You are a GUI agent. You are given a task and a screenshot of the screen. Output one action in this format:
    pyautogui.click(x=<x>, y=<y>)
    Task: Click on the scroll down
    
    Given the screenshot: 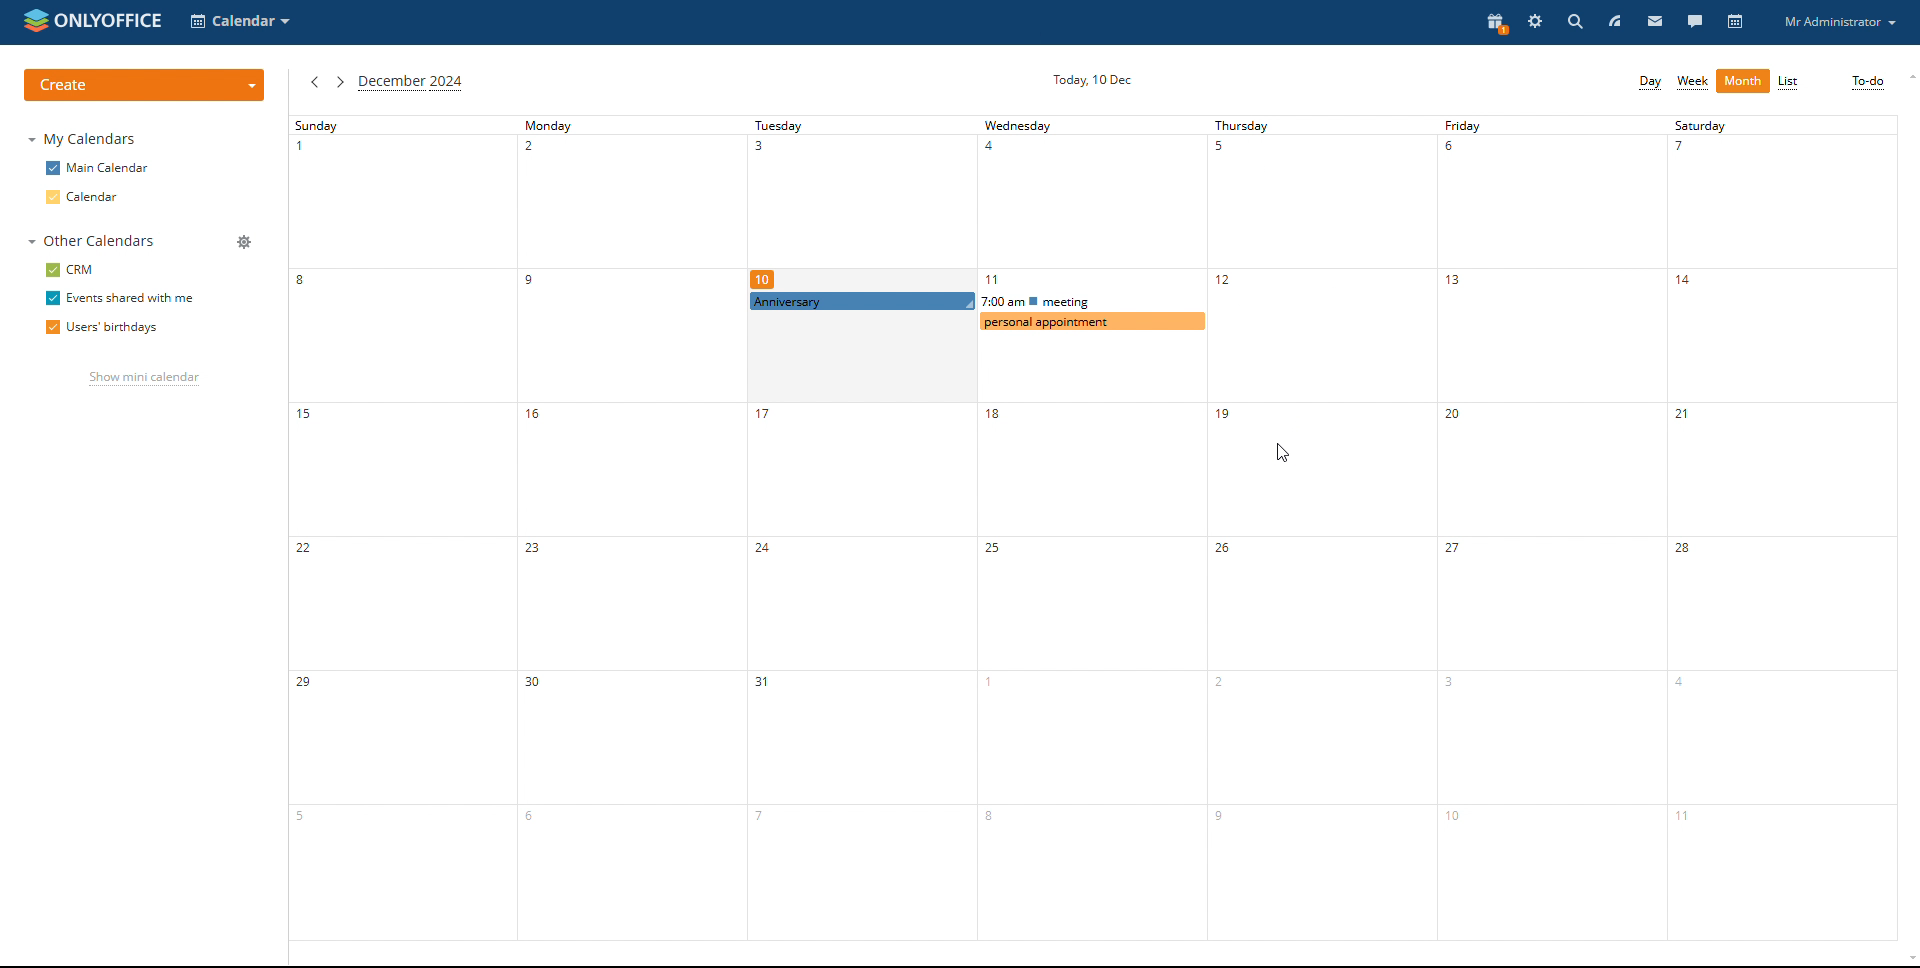 What is the action you would take?
    pyautogui.click(x=1908, y=959)
    